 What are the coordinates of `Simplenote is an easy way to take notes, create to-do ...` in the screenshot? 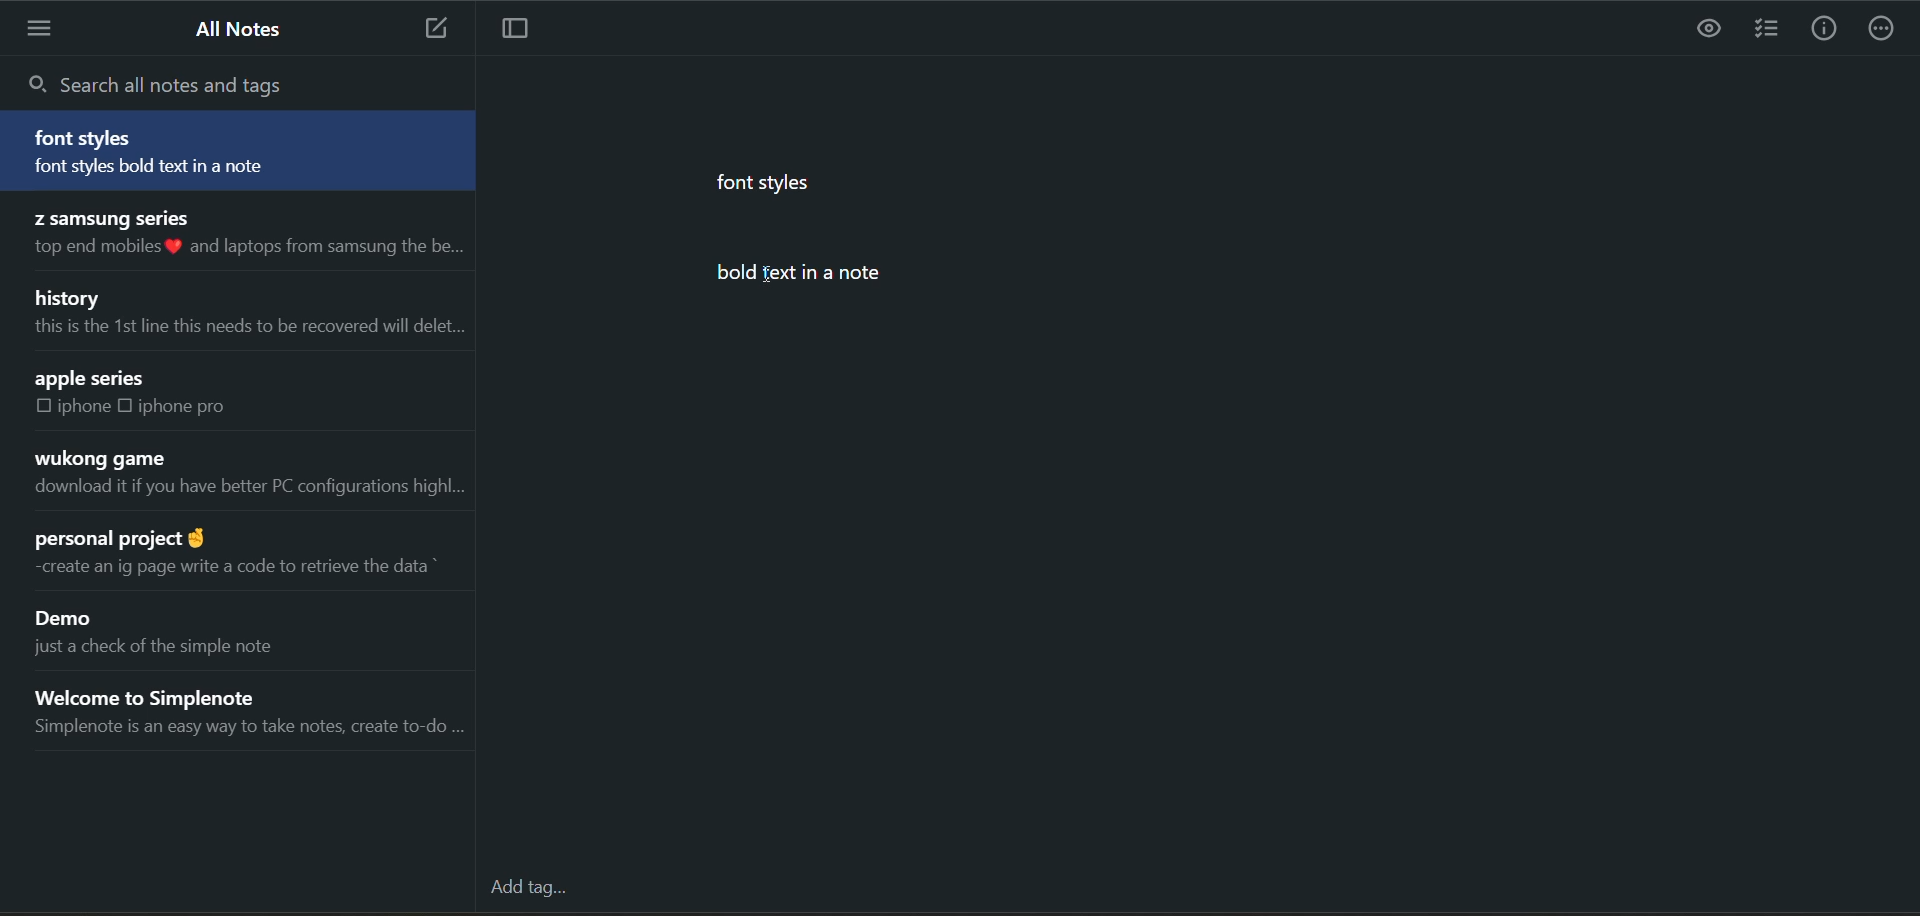 It's located at (247, 731).